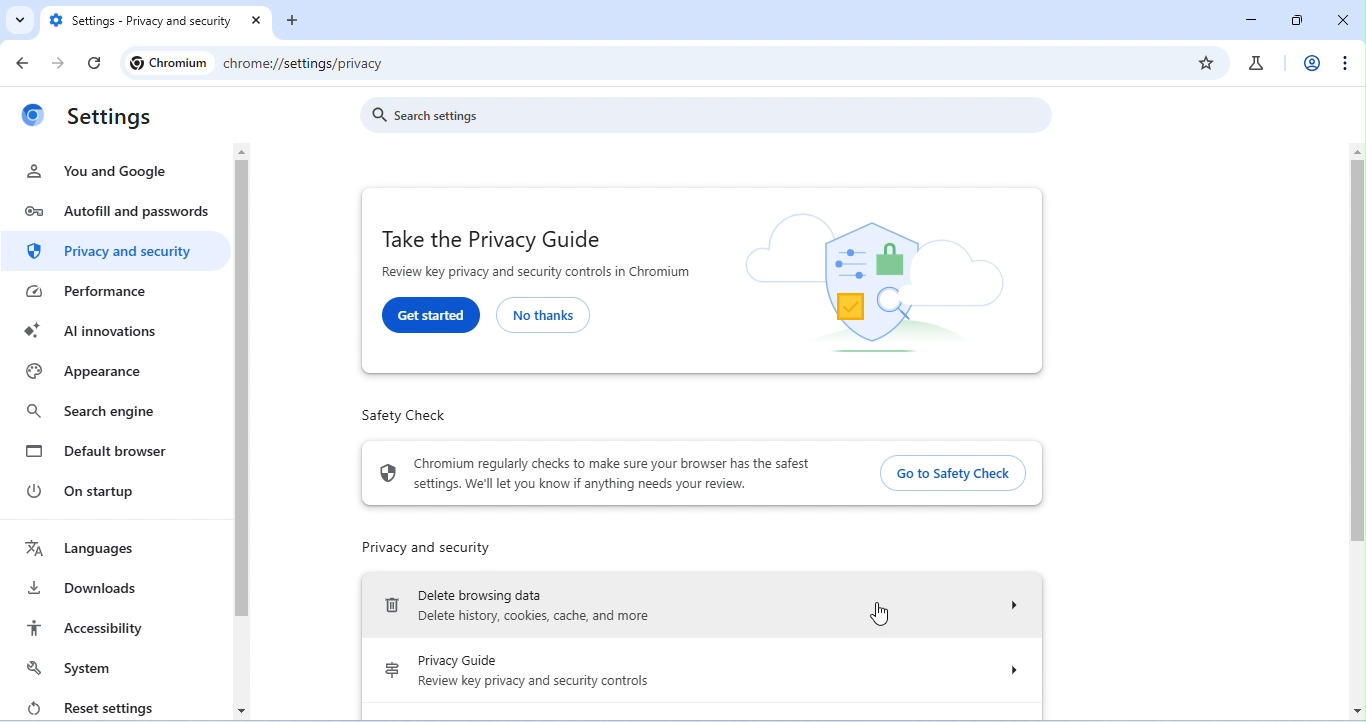 This screenshot has height=722, width=1366. I want to click on delete, so click(392, 608).